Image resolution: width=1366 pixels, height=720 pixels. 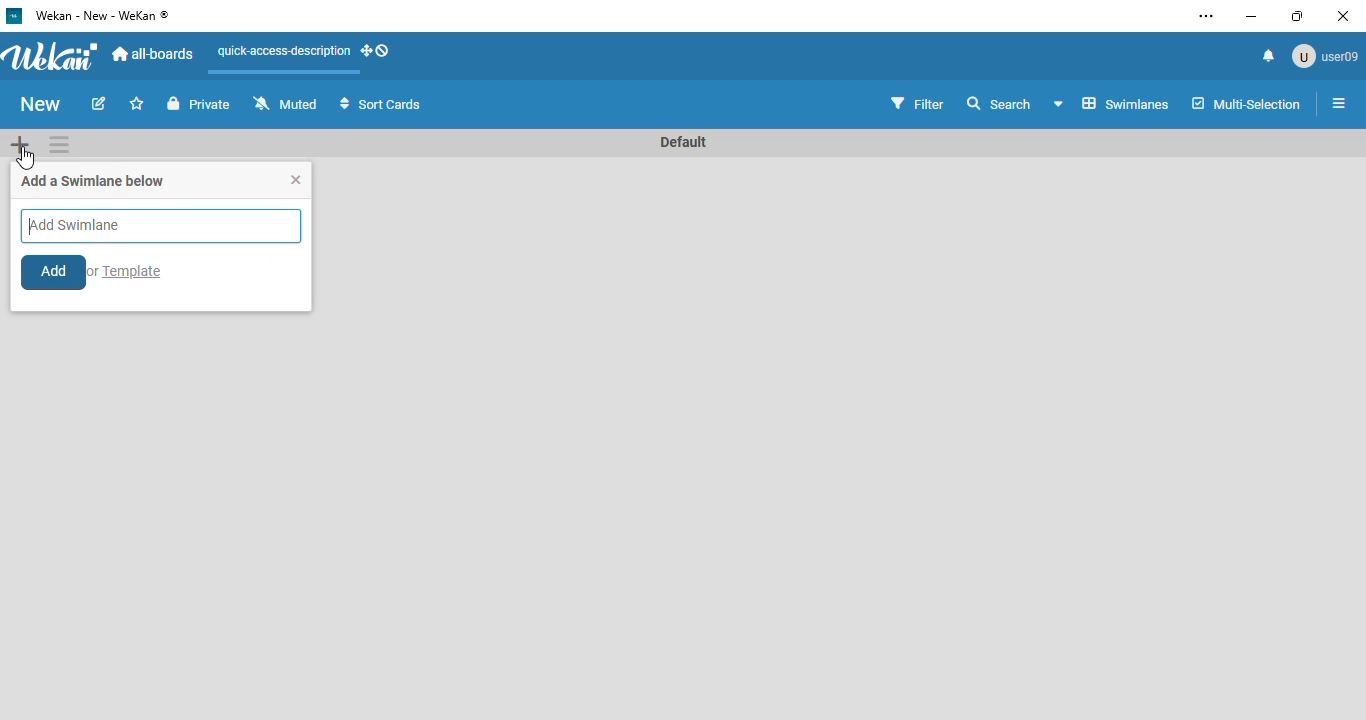 What do you see at coordinates (38, 105) in the screenshot?
I see `board name` at bounding box center [38, 105].